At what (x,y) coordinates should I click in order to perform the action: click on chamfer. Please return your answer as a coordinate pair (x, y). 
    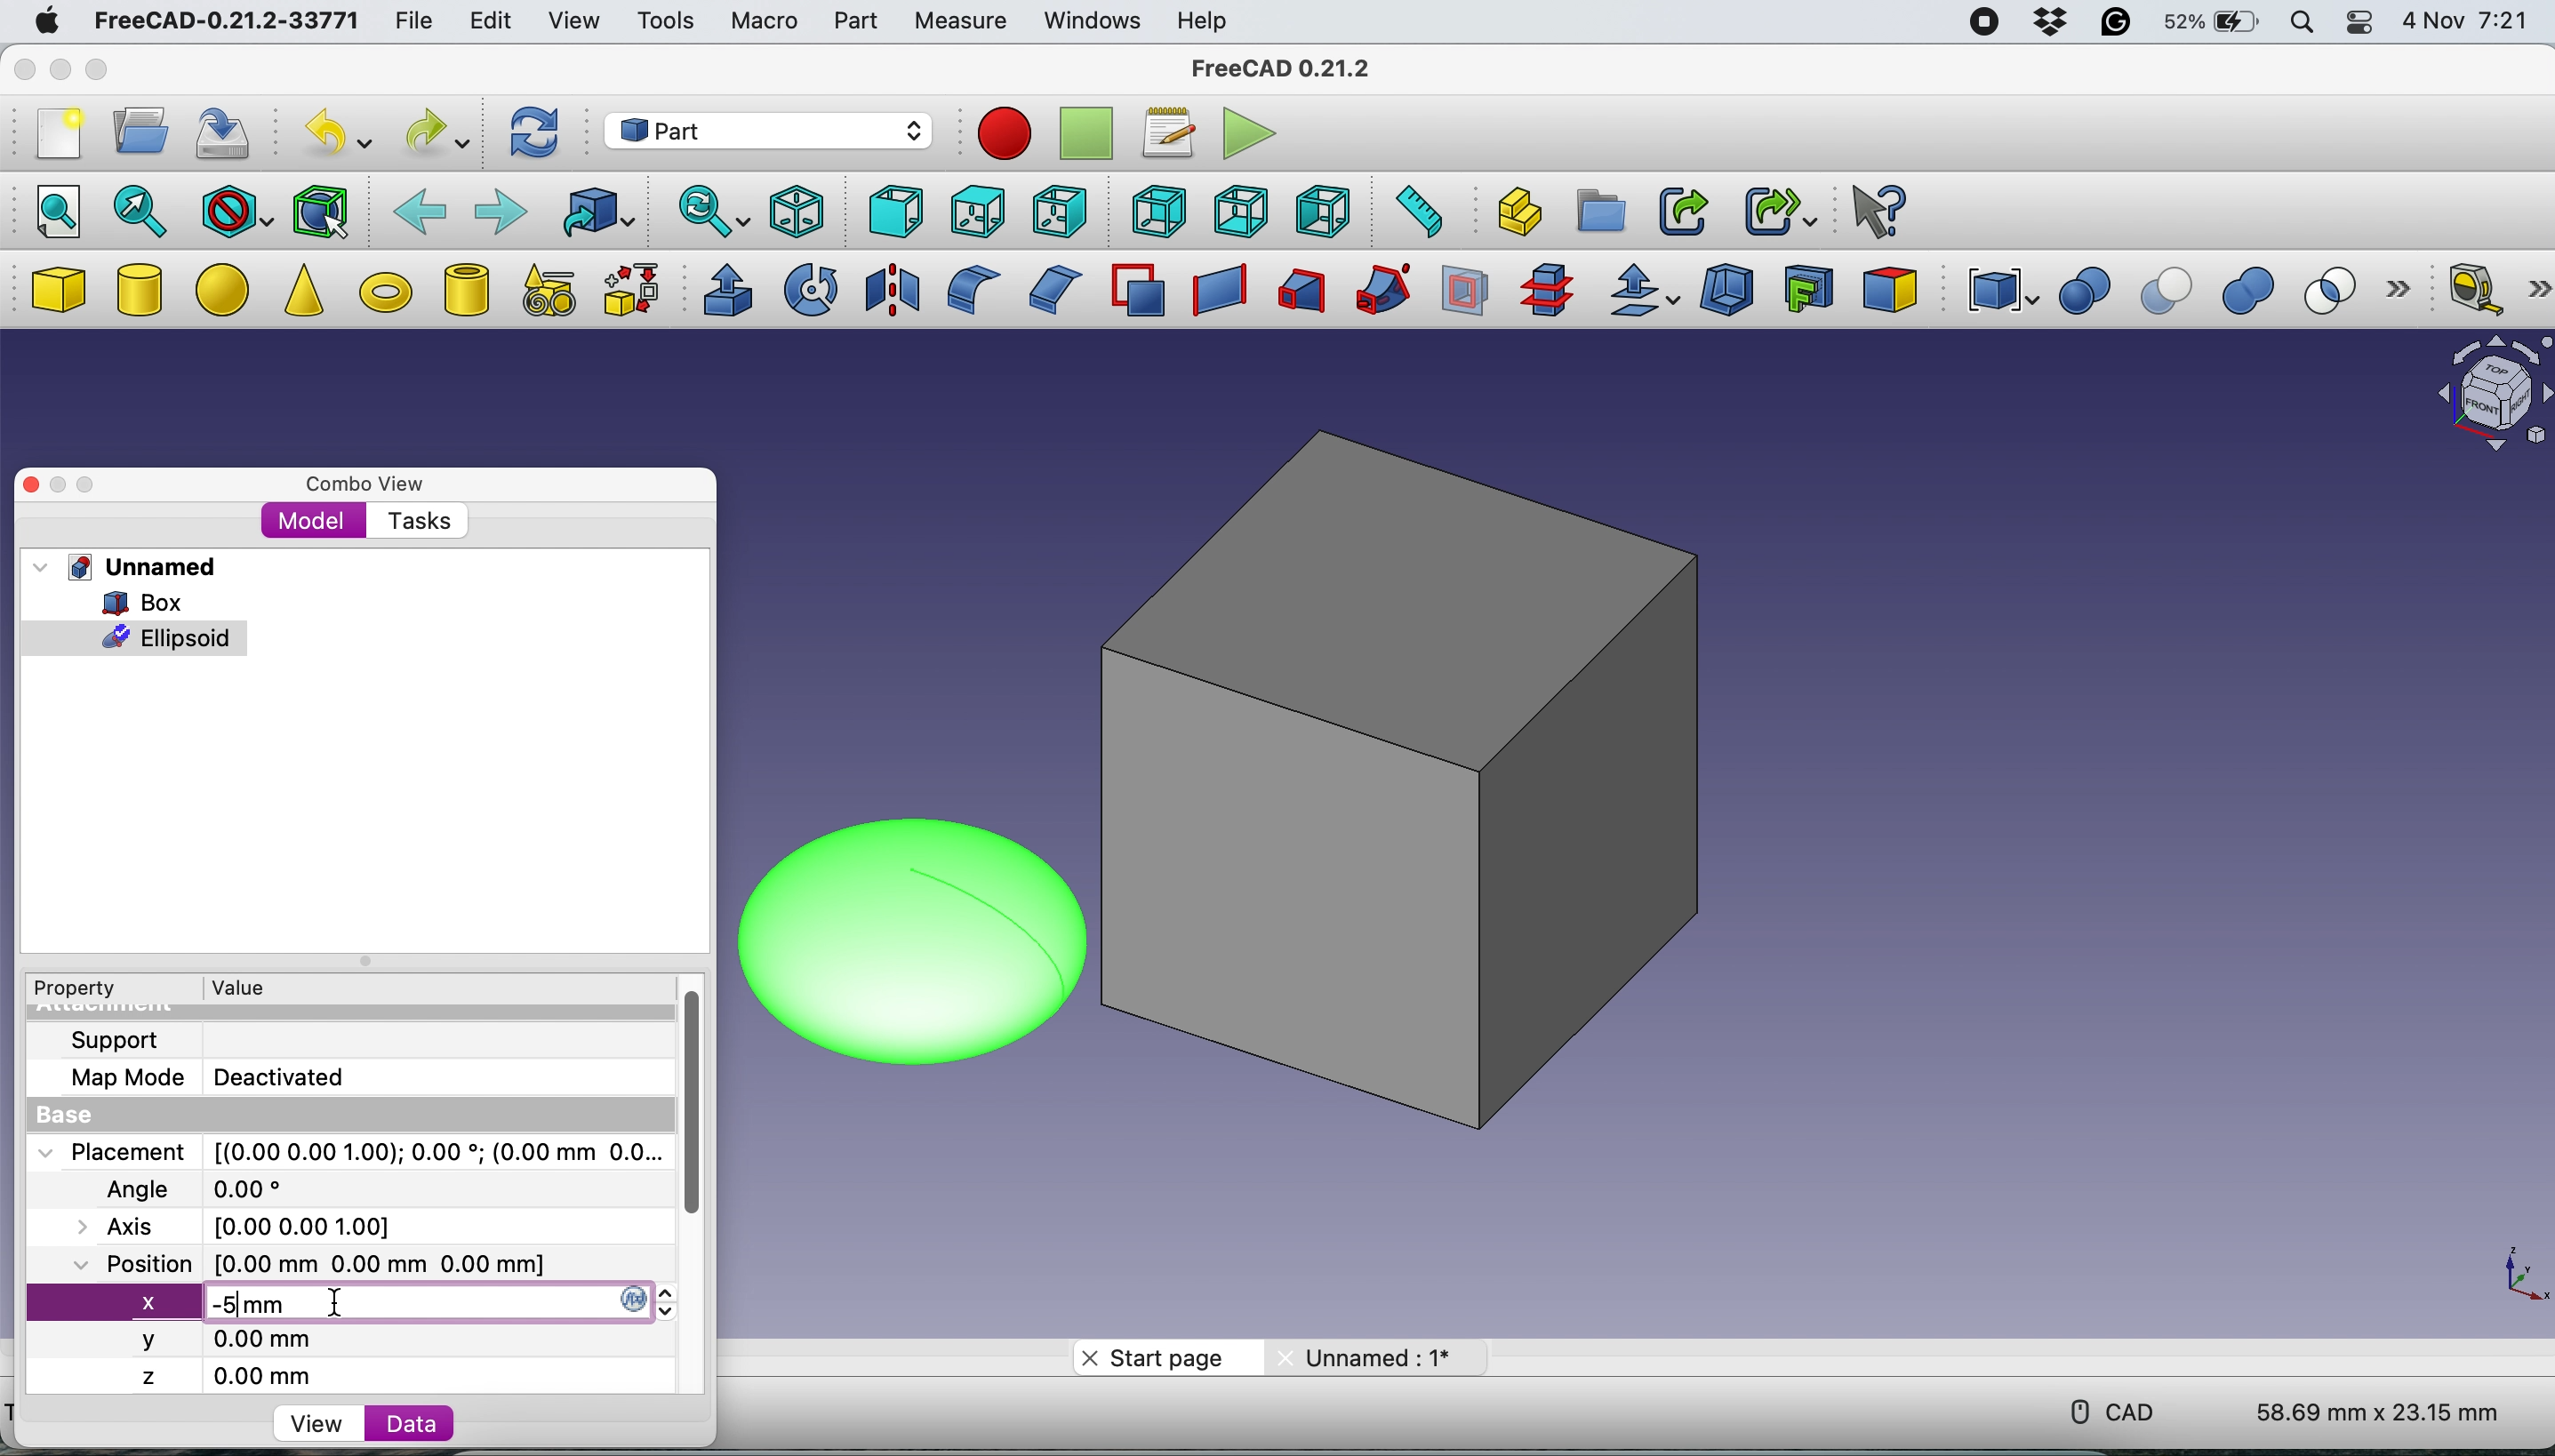
    Looking at the image, I should click on (1051, 288).